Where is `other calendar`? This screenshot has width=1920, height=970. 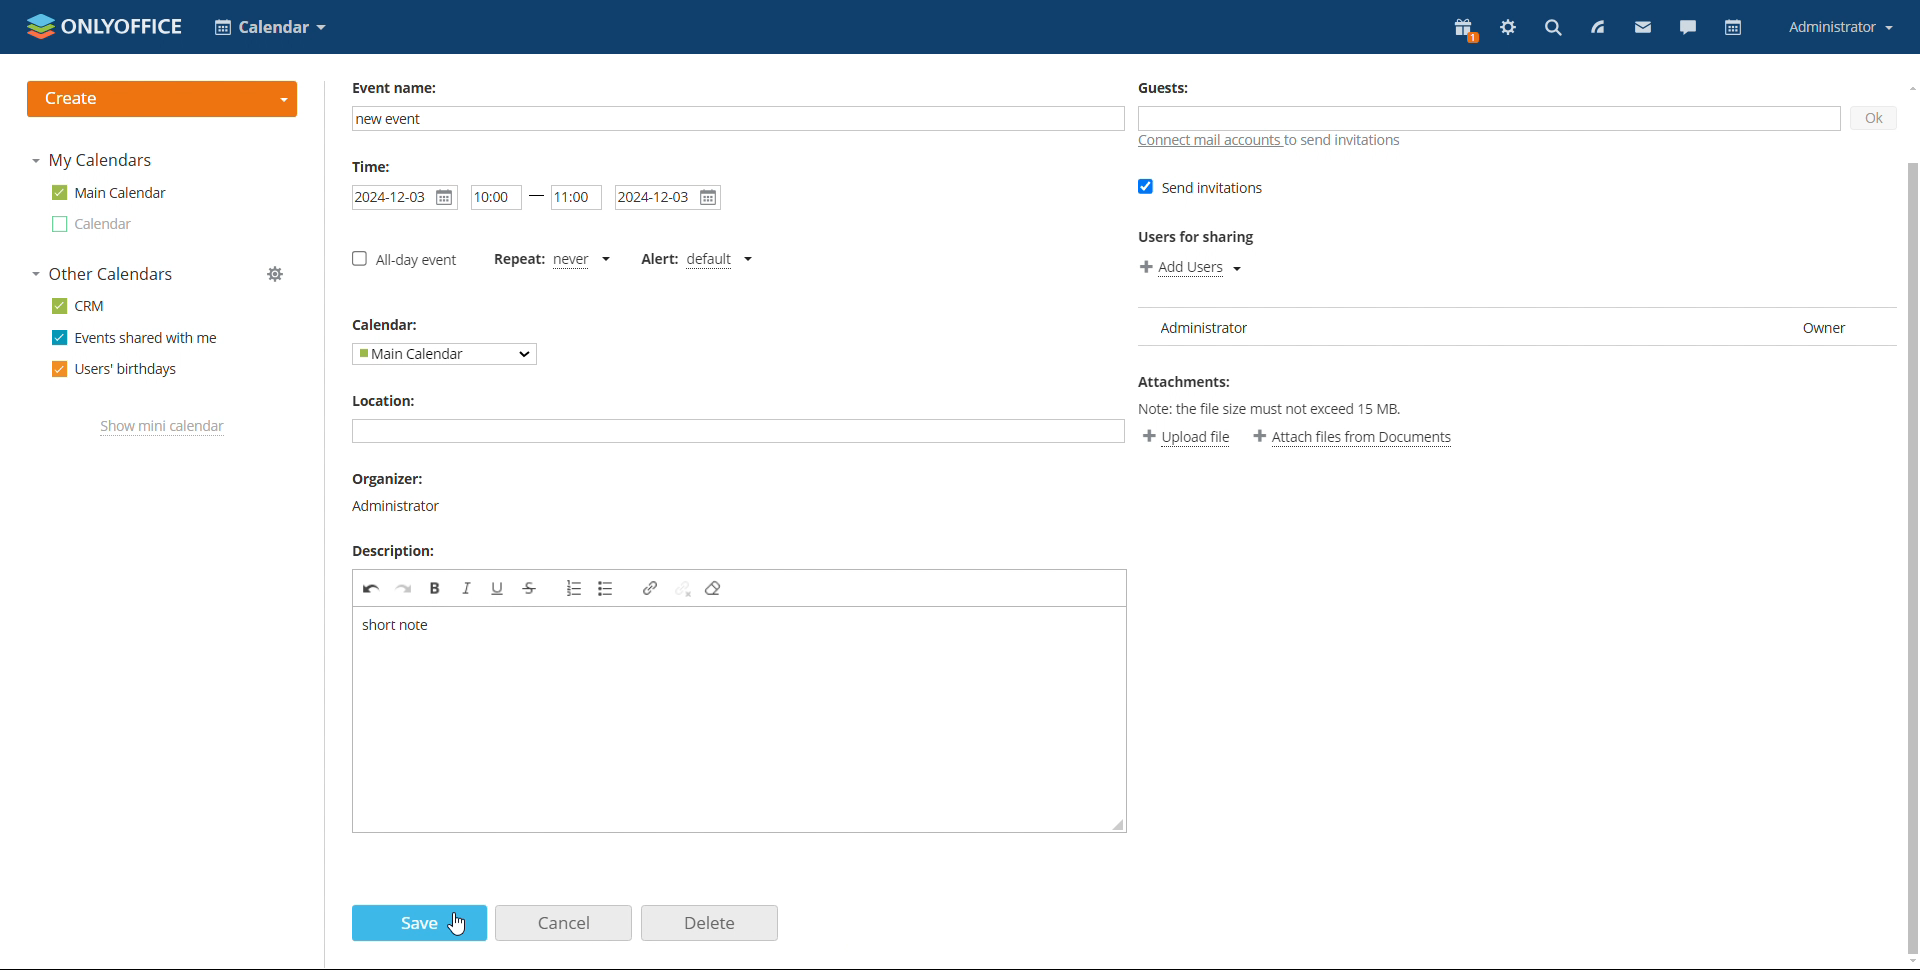 other calendar is located at coordinates (94, 224).